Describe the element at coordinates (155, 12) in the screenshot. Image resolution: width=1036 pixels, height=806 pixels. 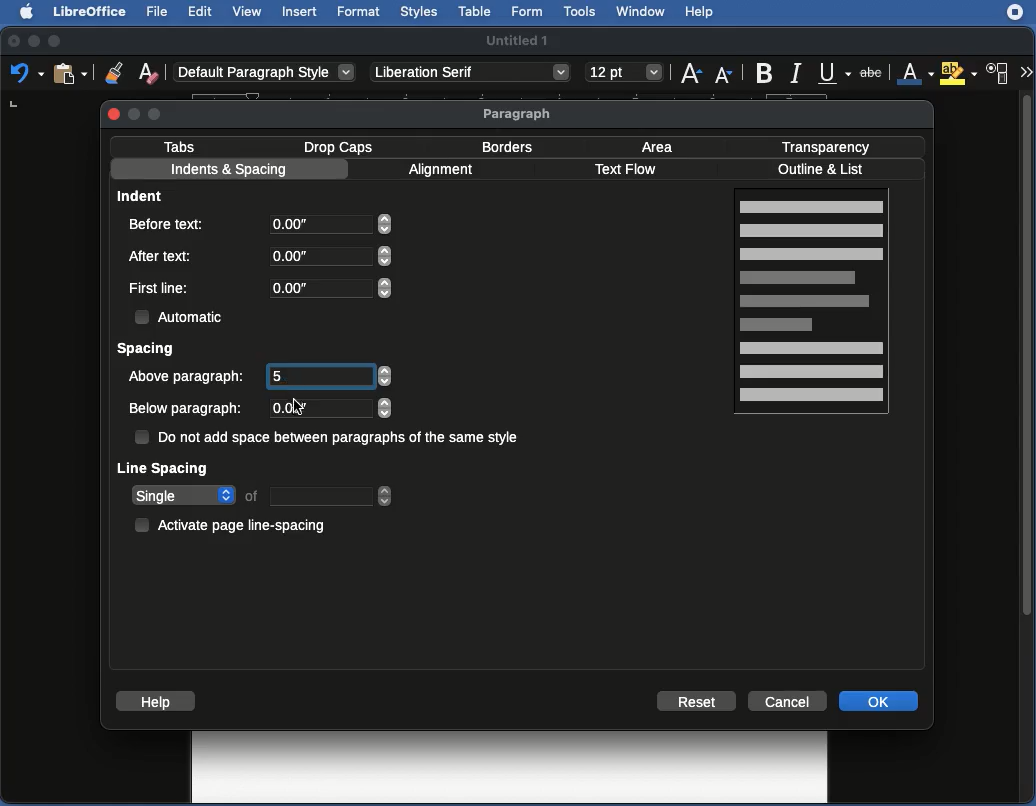
I see `File` at that location.